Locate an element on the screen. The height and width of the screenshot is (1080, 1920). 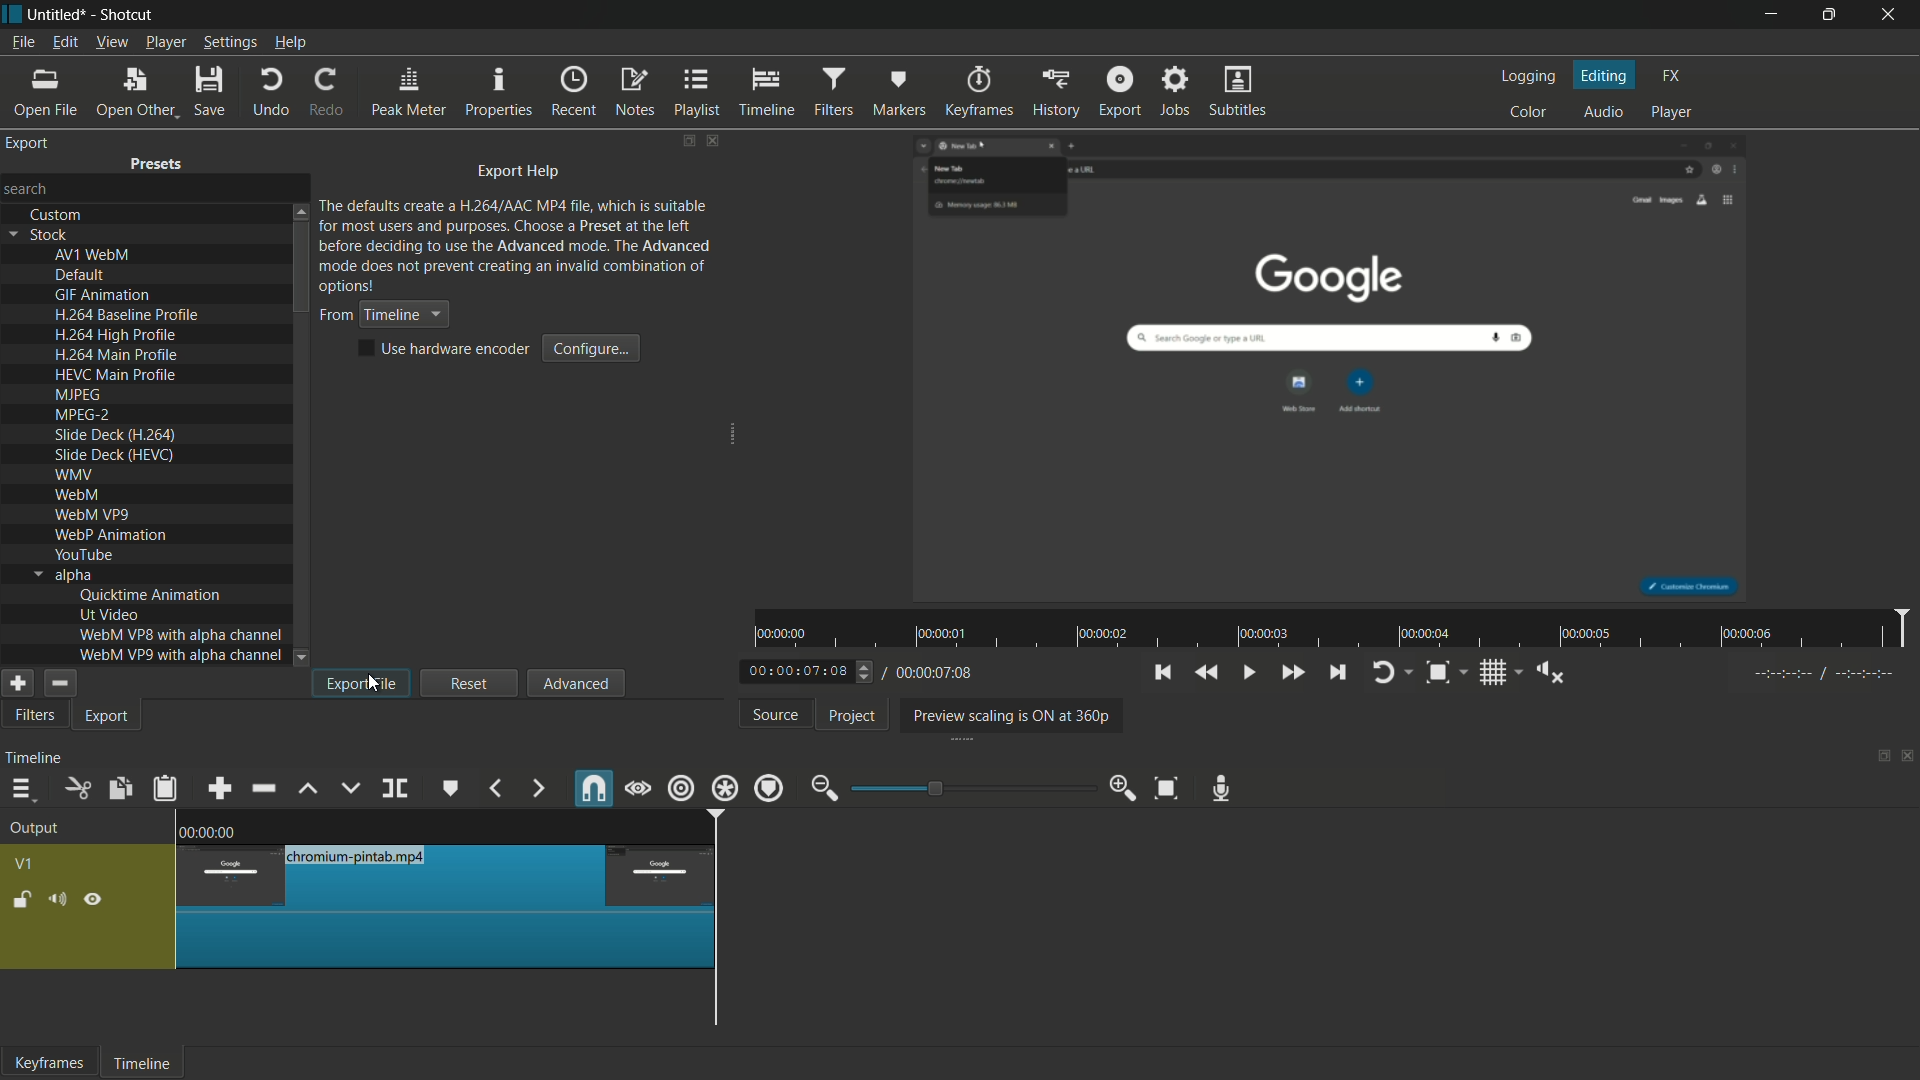
preview scaling is on at 360p is located at coordinates (1007, 717).